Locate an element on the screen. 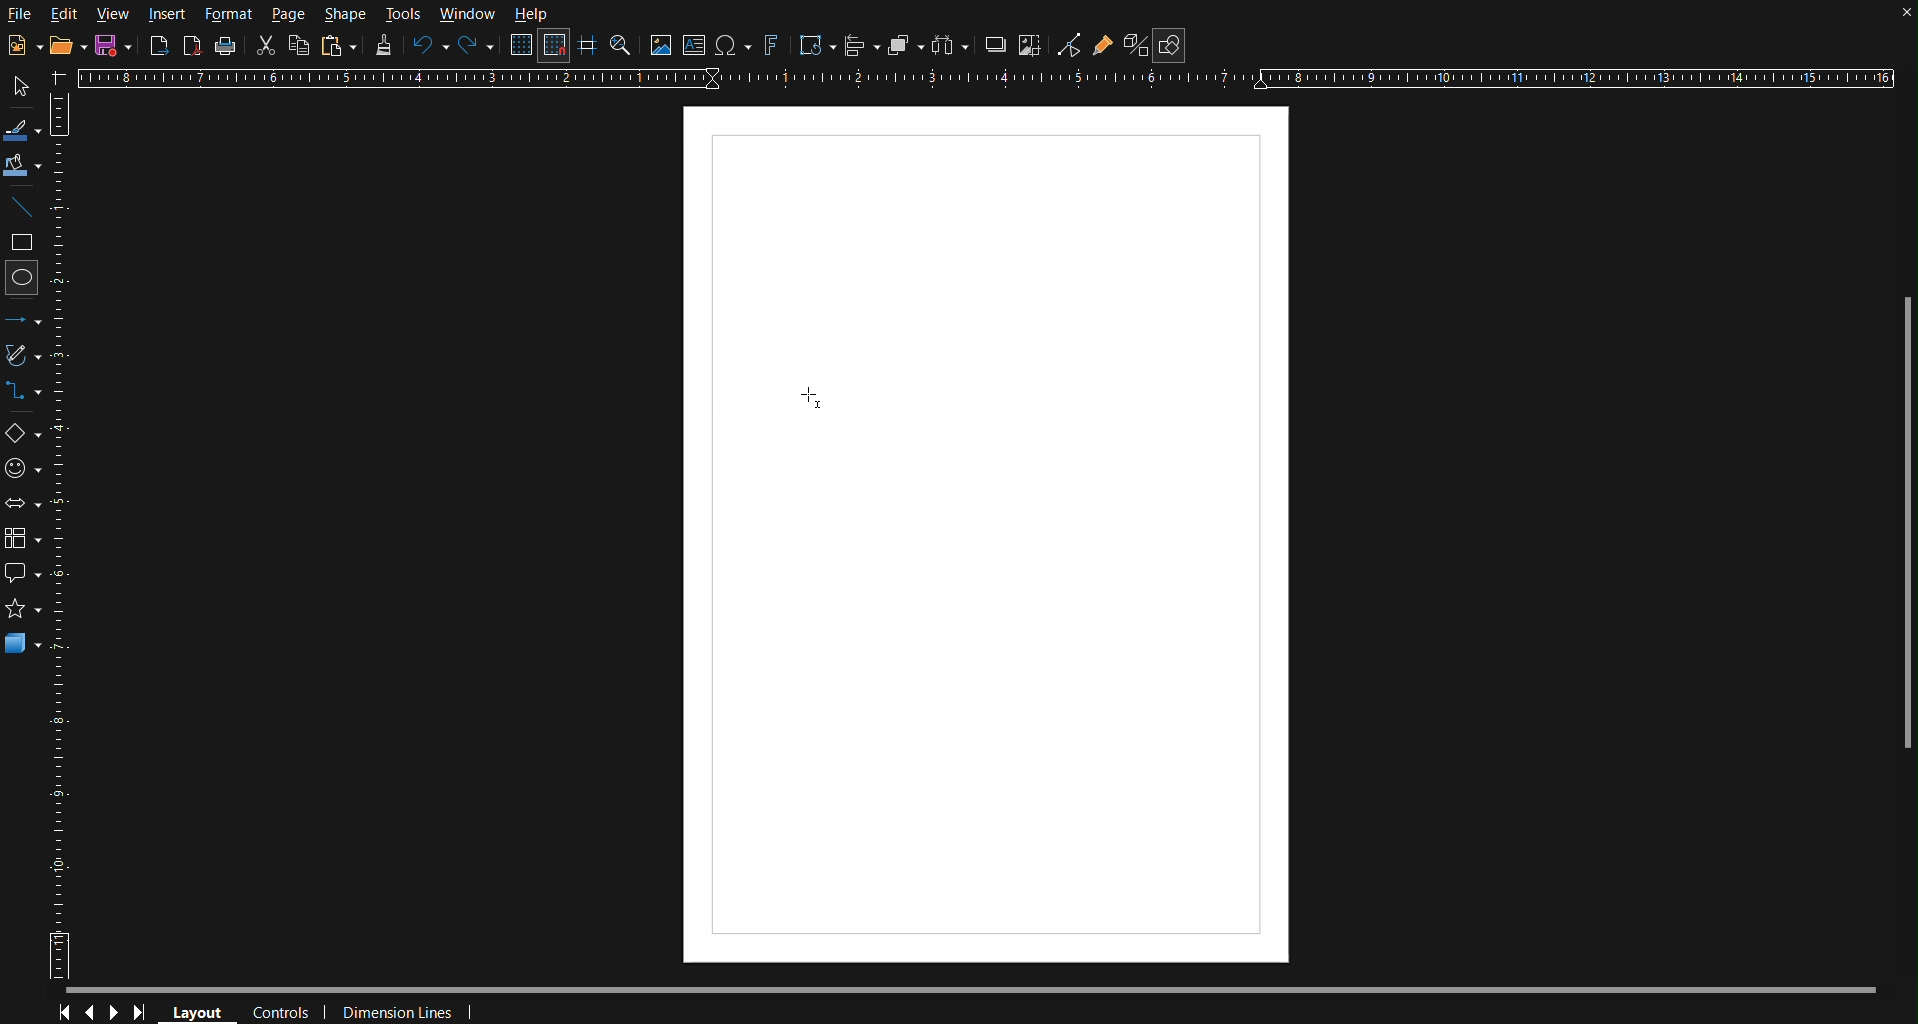 Image resolution: width=1918 pixels, height=1024 pixels. Export as PDF is located at coordinates (194, 47).